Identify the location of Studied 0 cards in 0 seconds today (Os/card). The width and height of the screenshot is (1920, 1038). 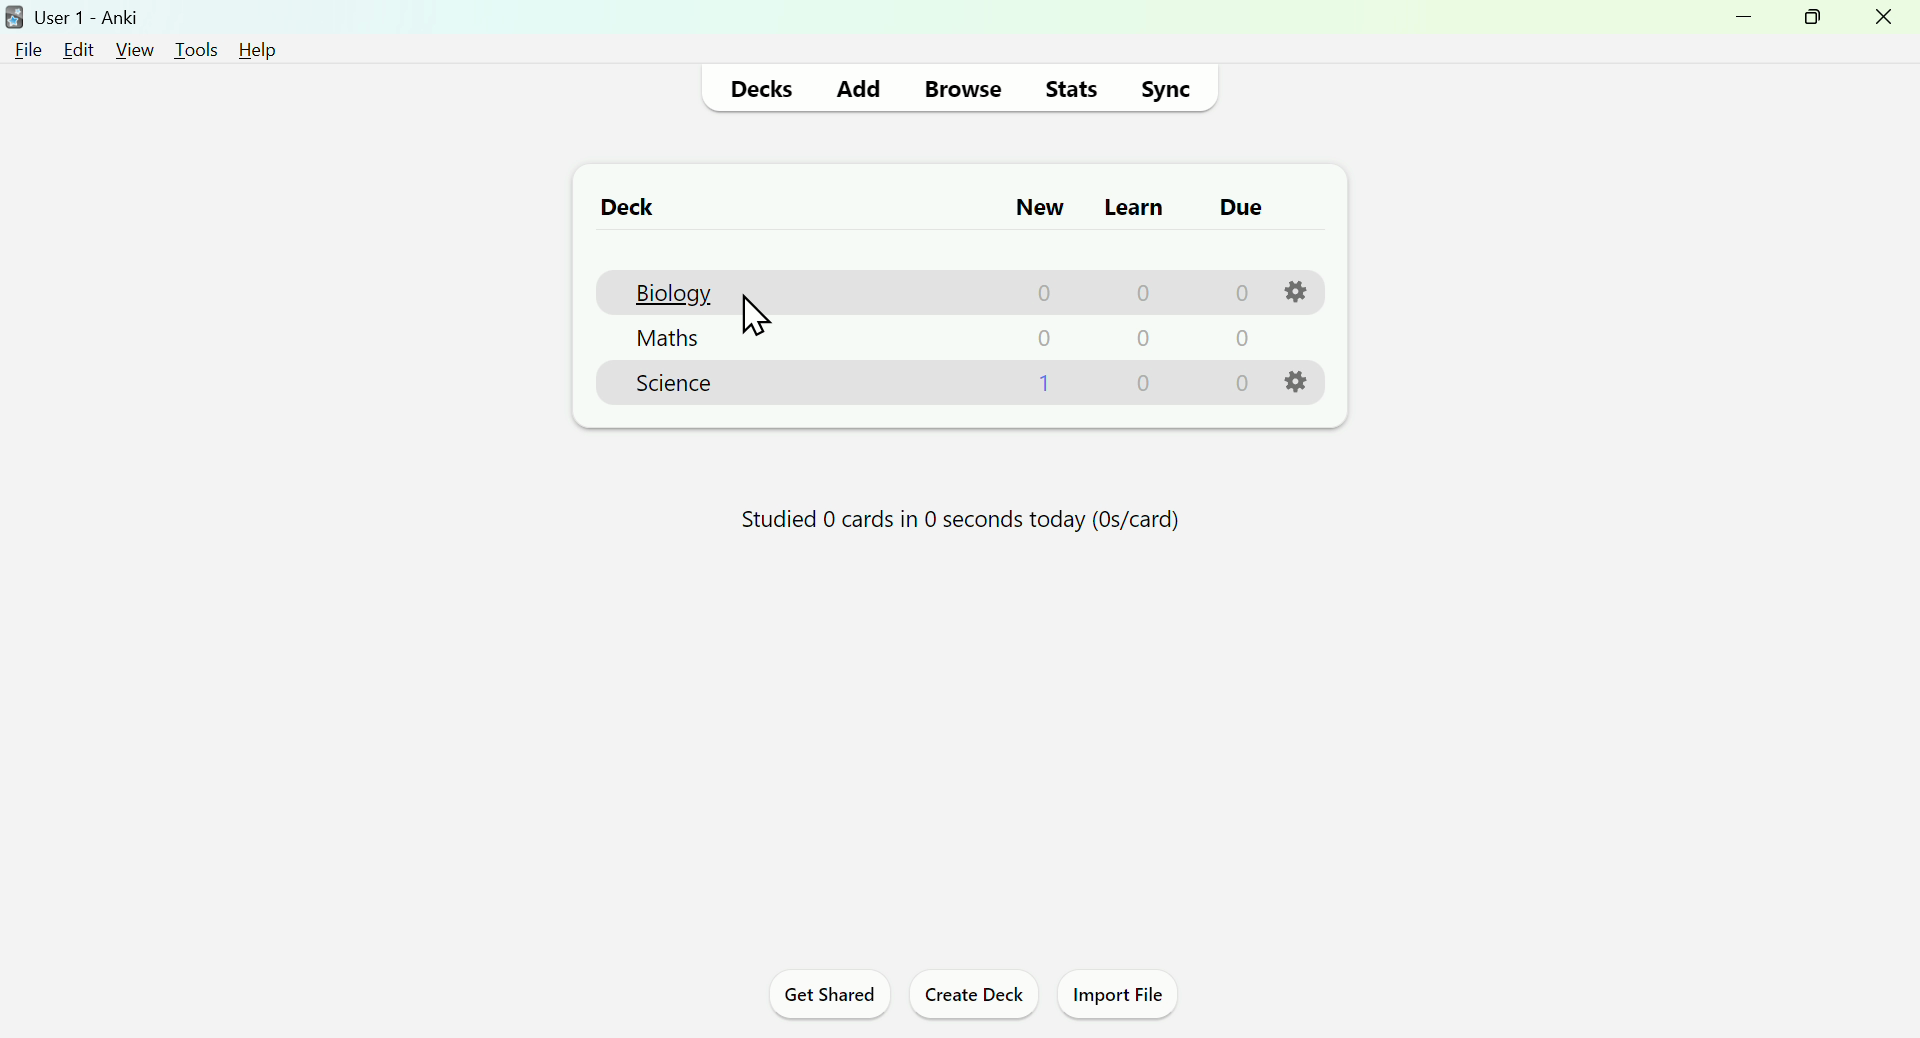
(958, 526).